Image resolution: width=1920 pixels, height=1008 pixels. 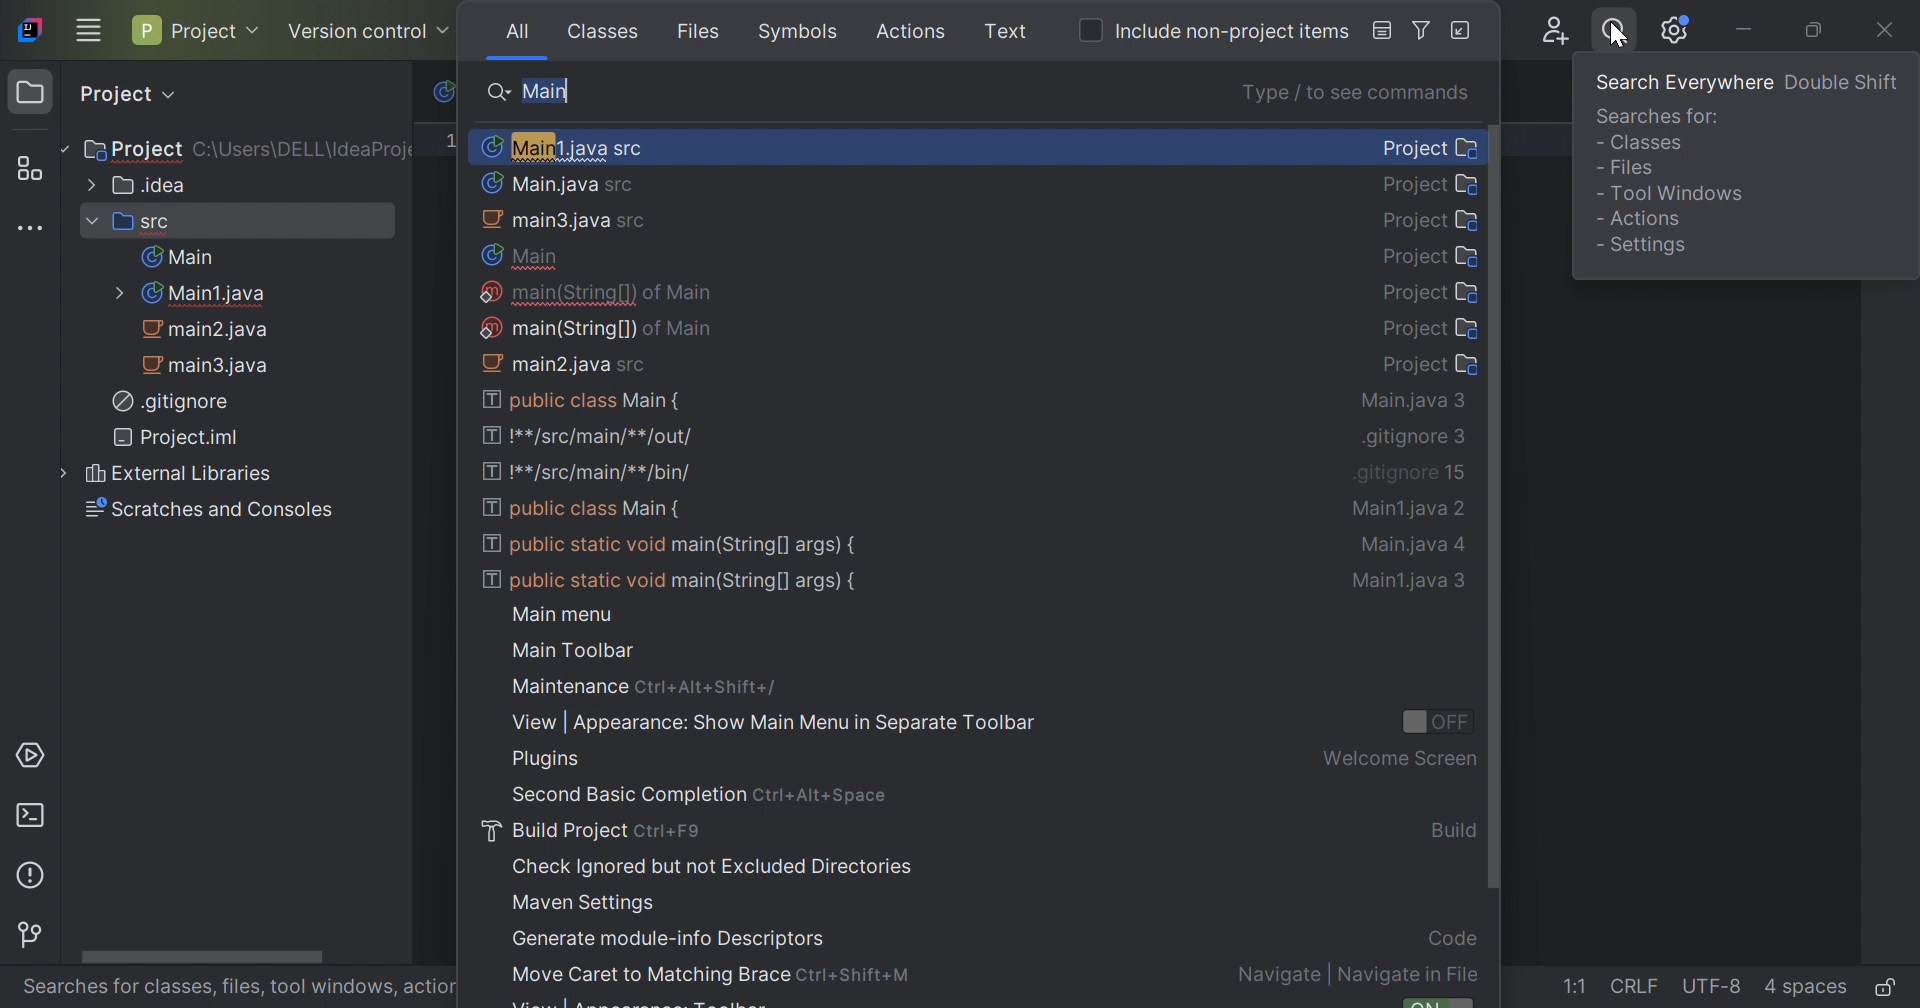 I want to click on Project, so click(x=1431, y=328).